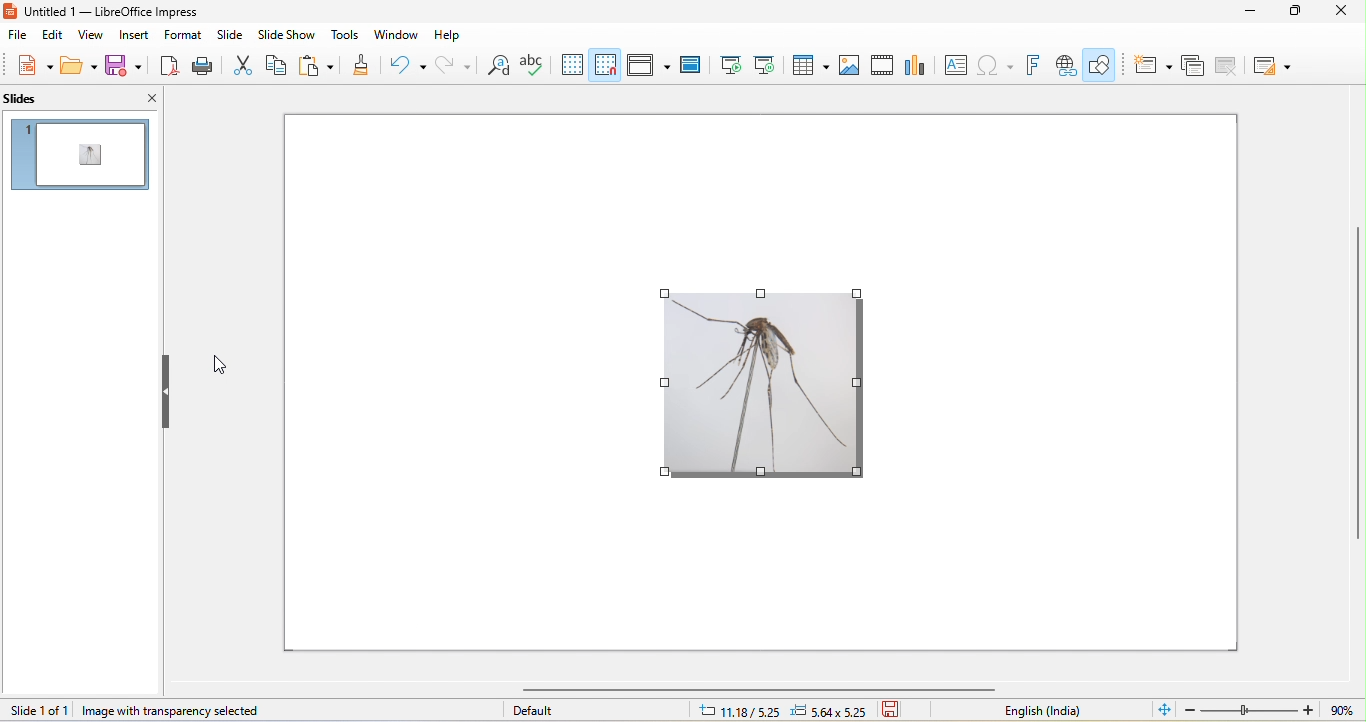 This screenshot has height=722, width=1366. Describe the element at coordinates (954, 64) in the screenshot. I see `textbox` at that location.